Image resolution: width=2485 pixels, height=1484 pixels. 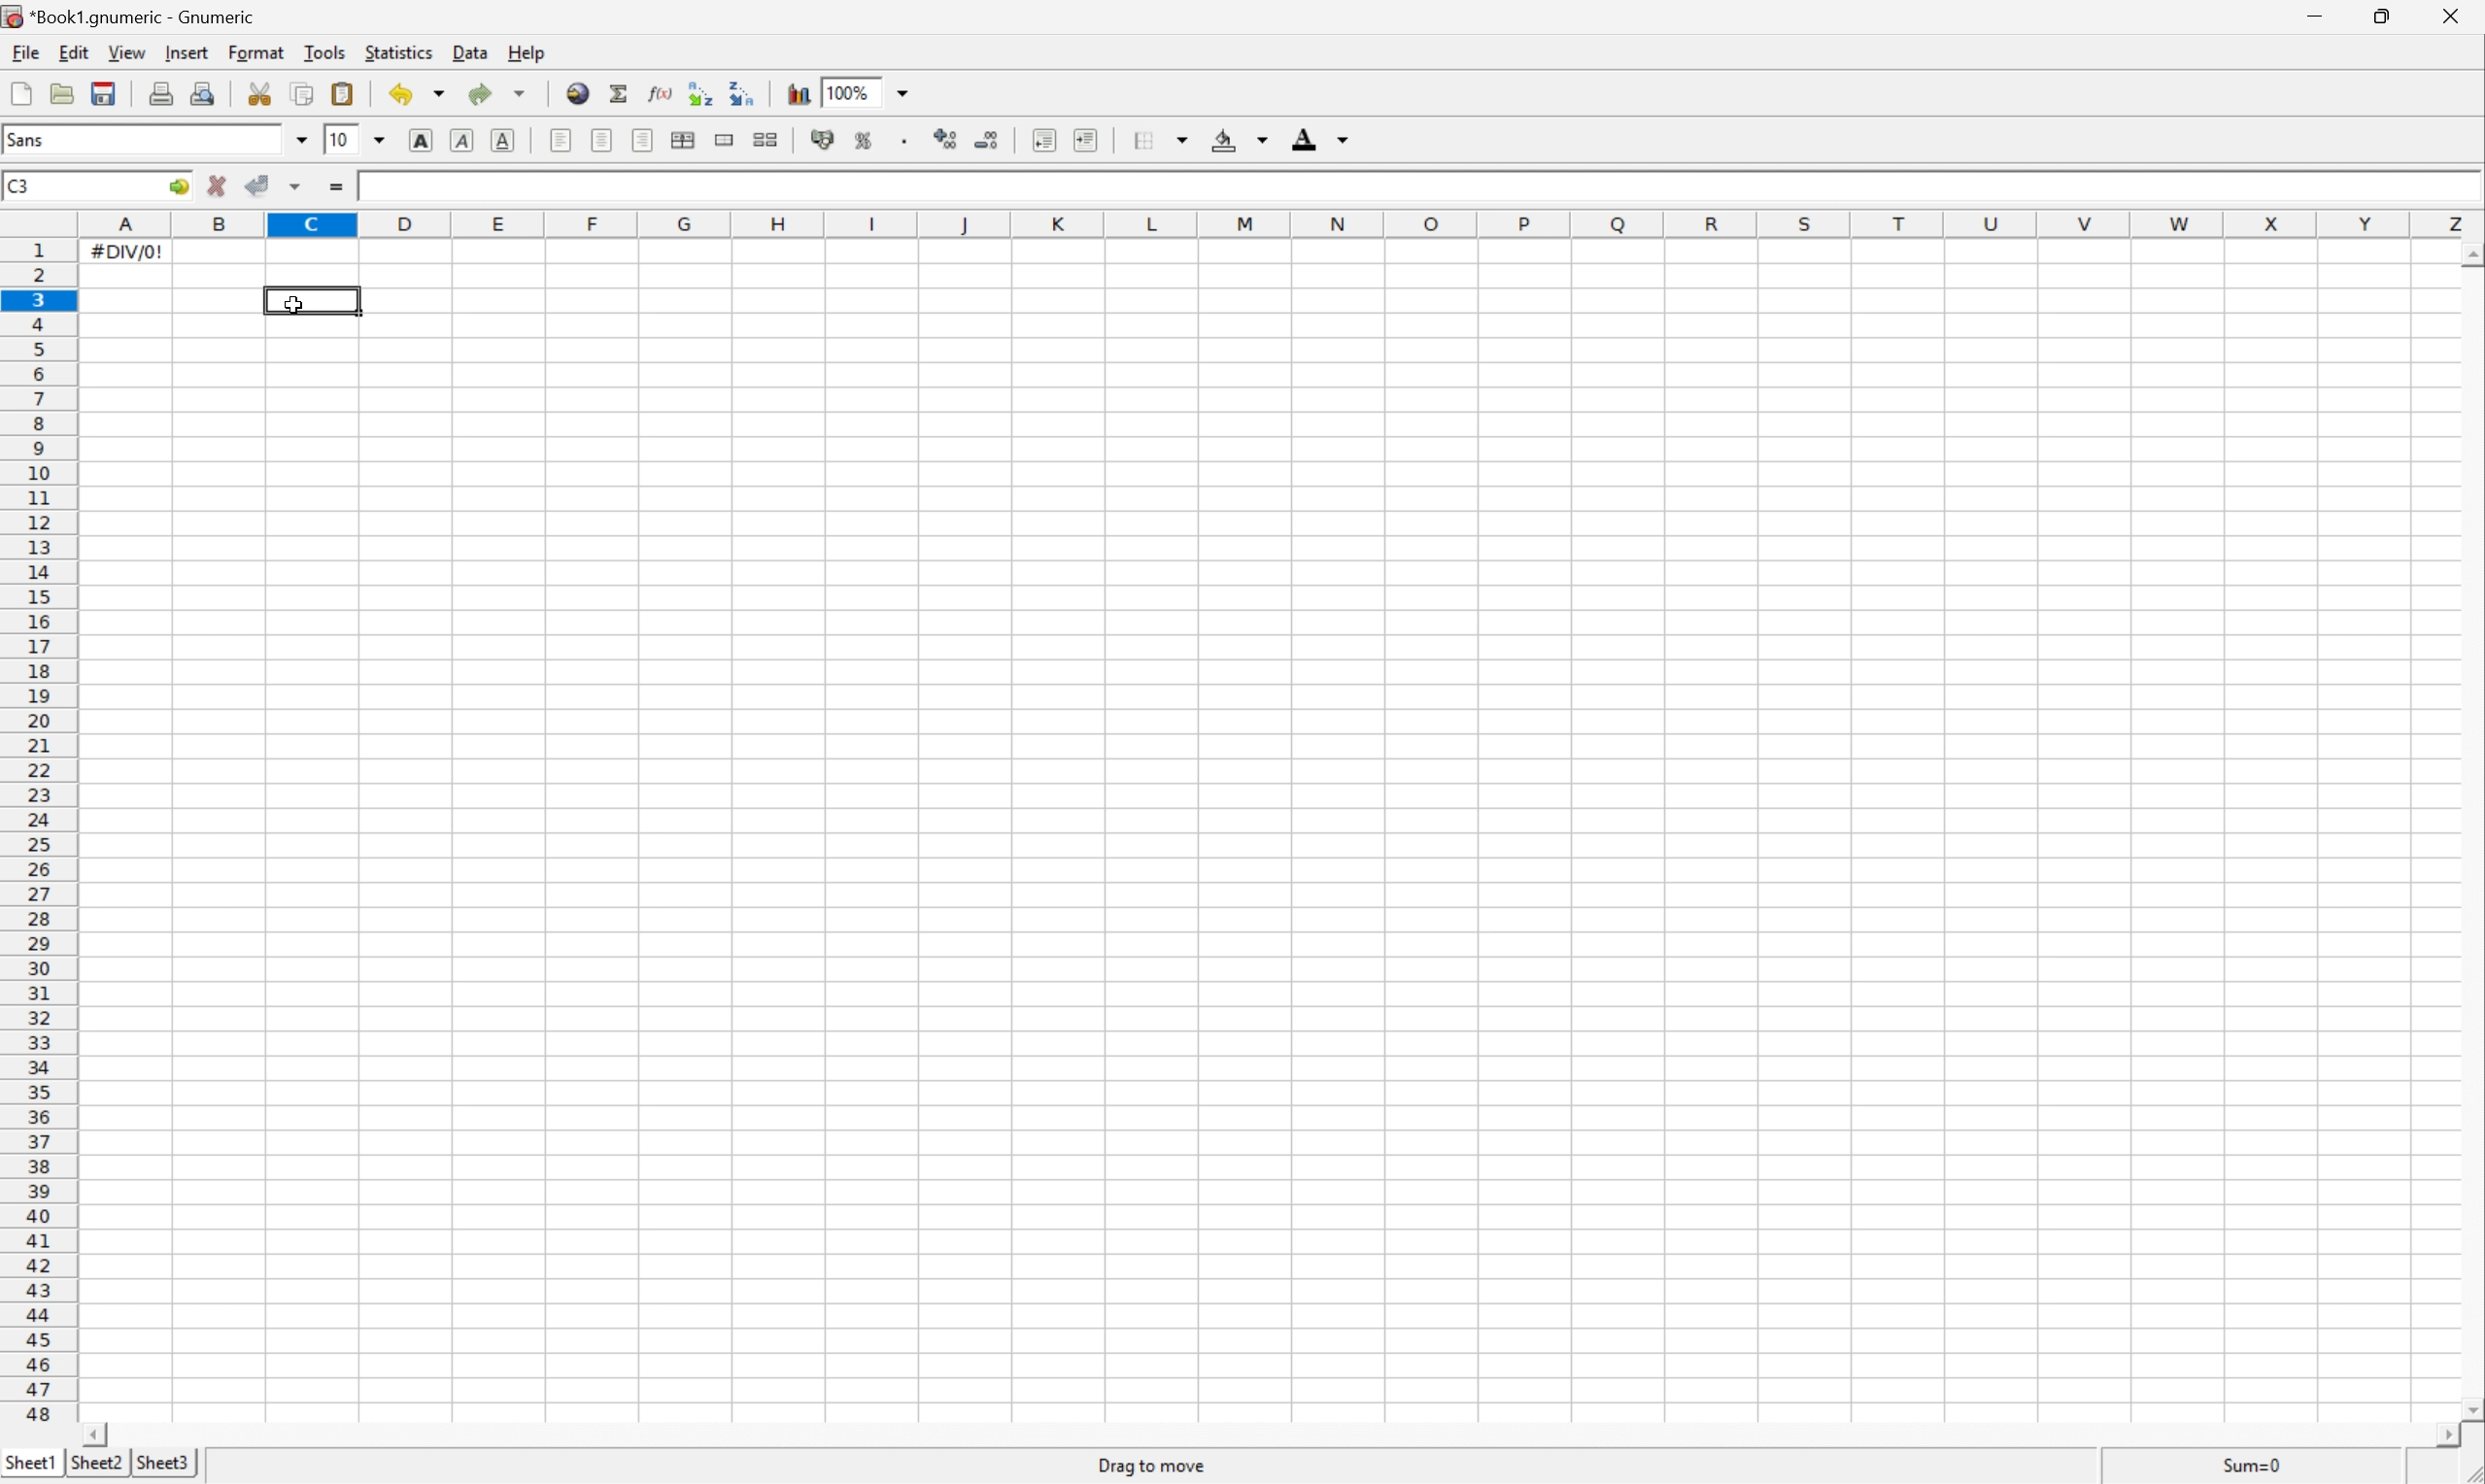 I want to click on edit, so click(x=76, y=54).